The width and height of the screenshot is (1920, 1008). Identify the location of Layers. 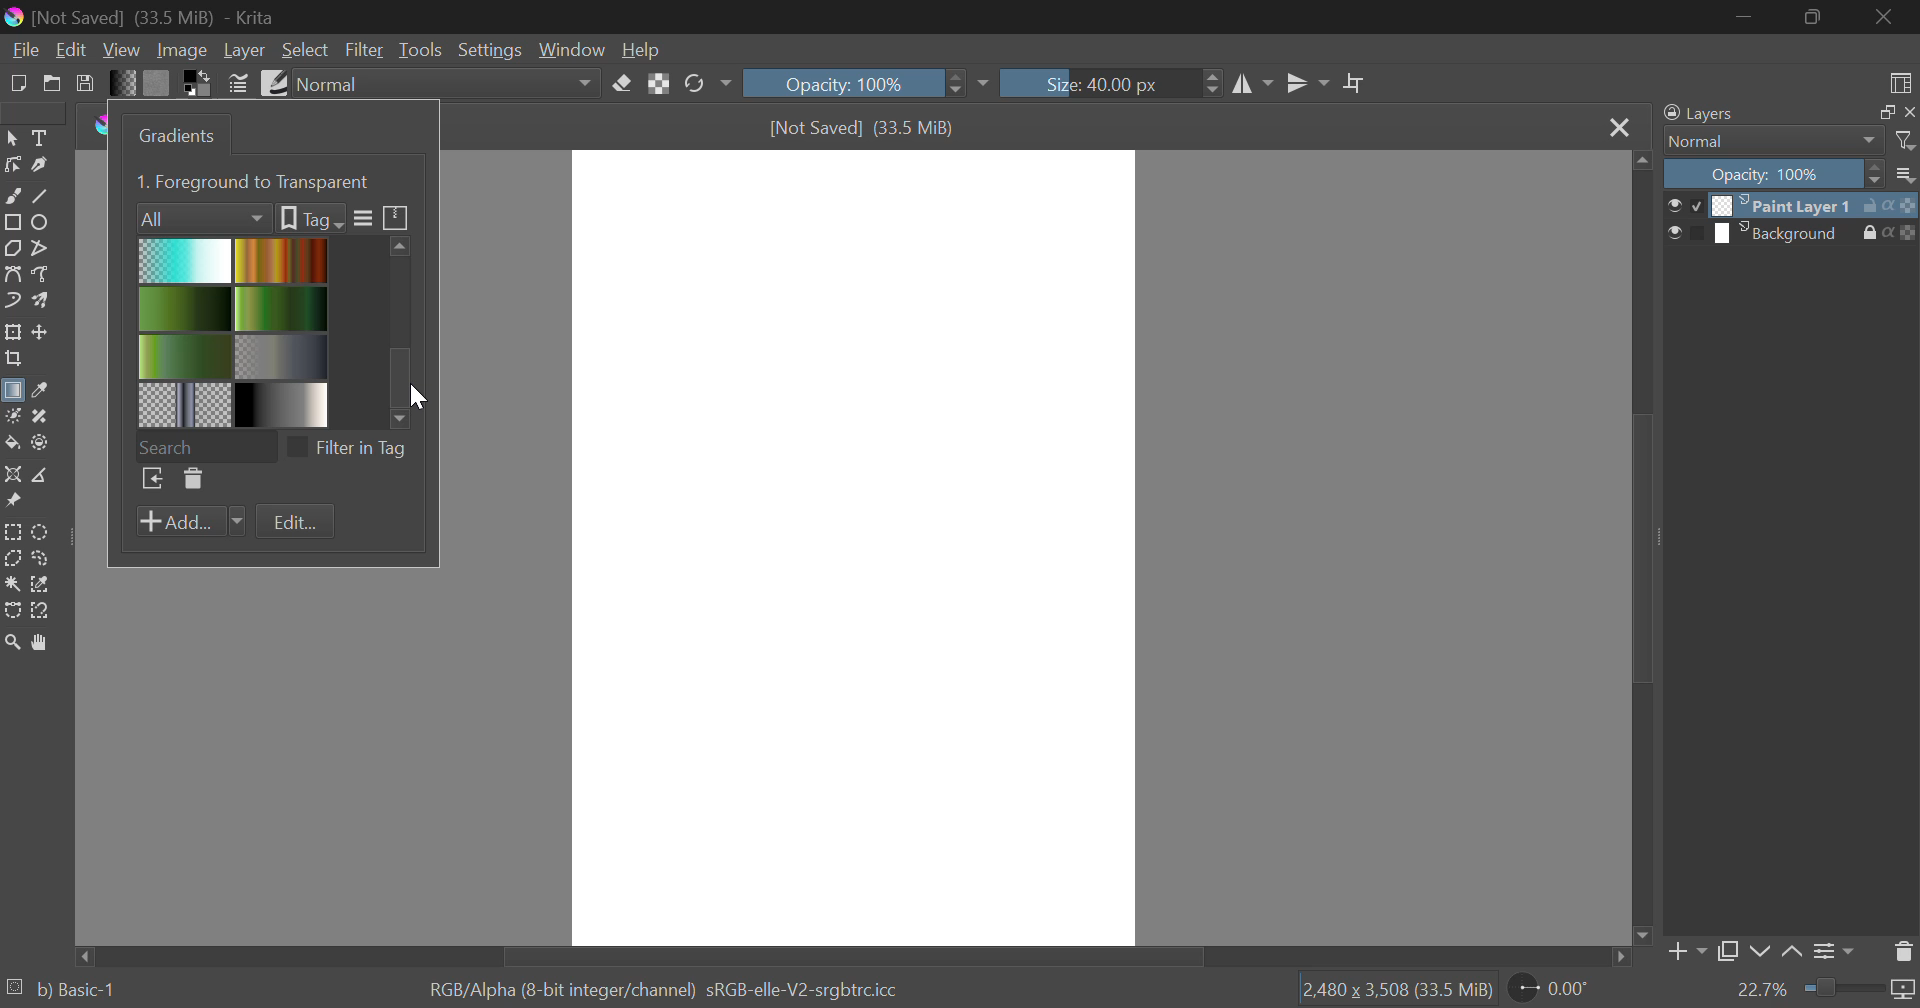
(1699, 114).